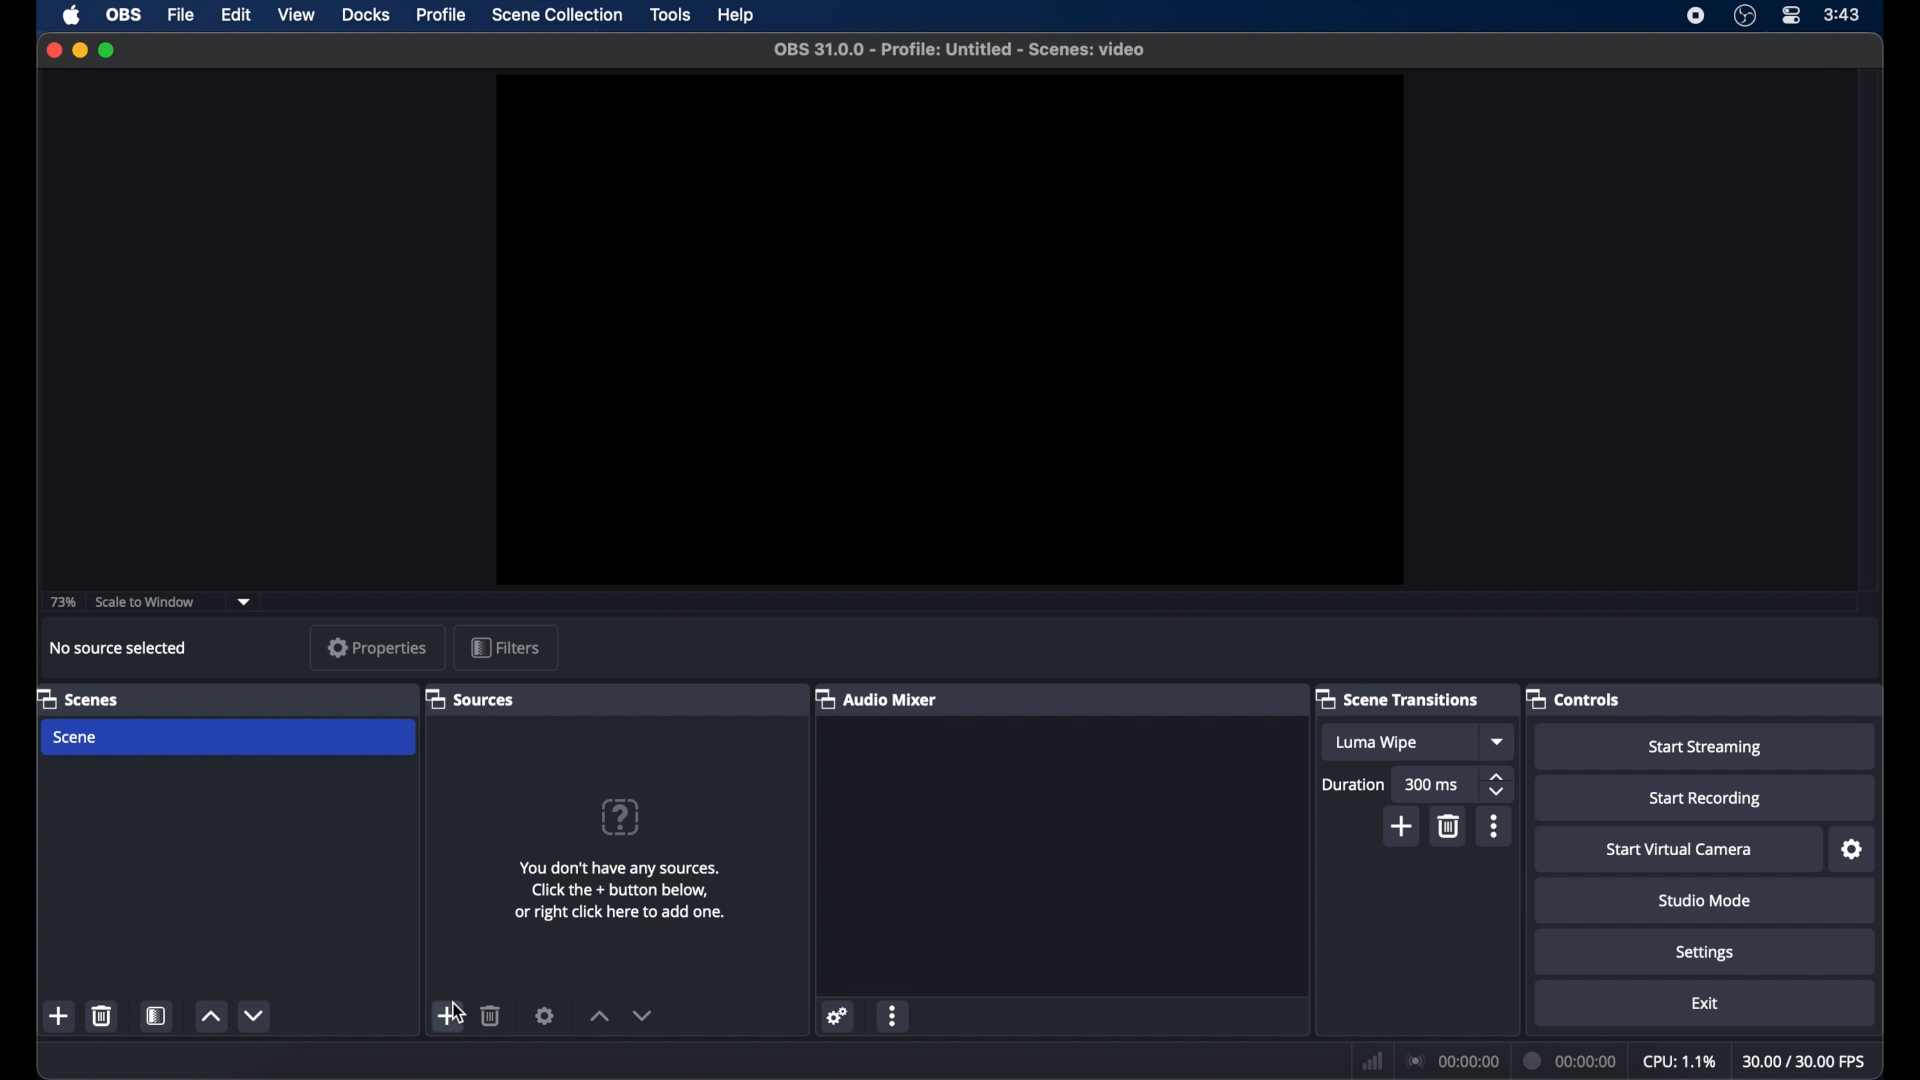  Describe the element at coordinates (1694, 15) in the screenshot. I see `screen recorder icon` at that location.